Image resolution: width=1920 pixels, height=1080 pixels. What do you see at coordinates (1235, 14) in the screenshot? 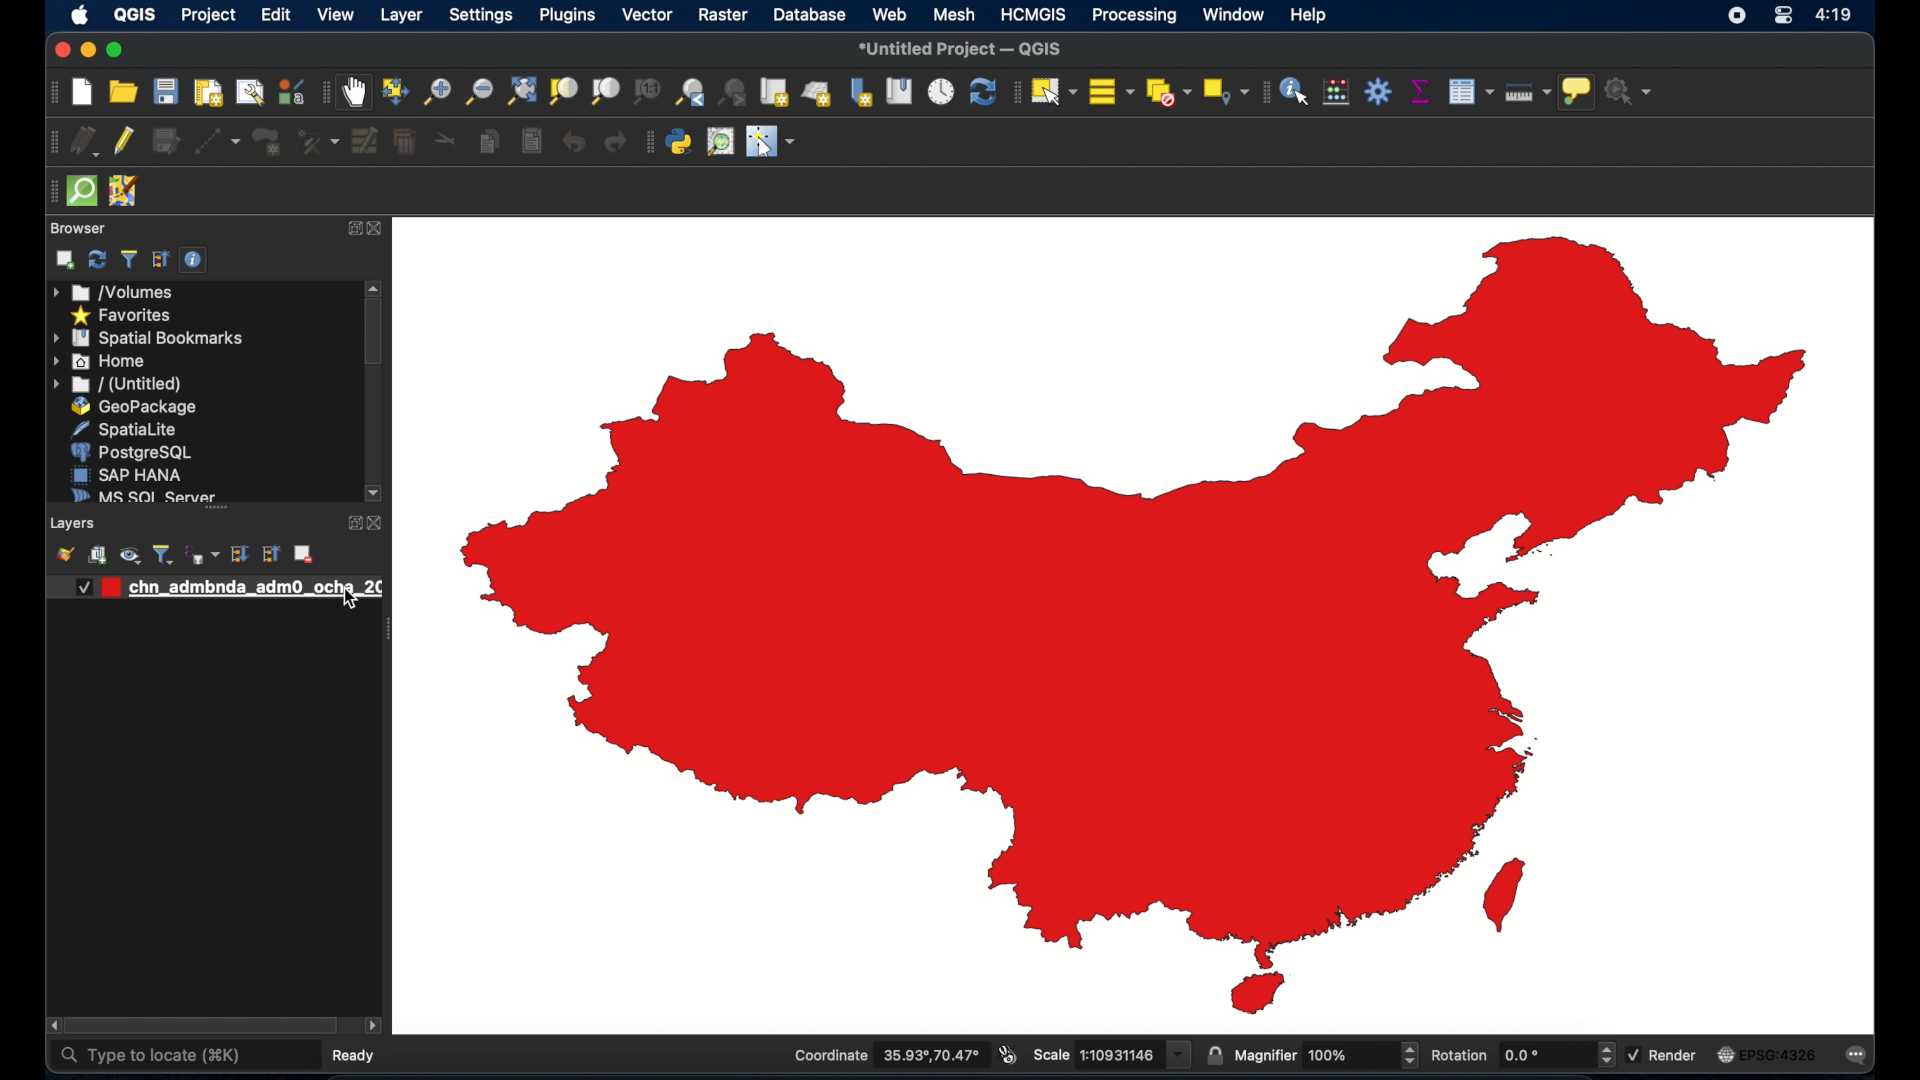
I see `window` at bounding box center [1235, 14].